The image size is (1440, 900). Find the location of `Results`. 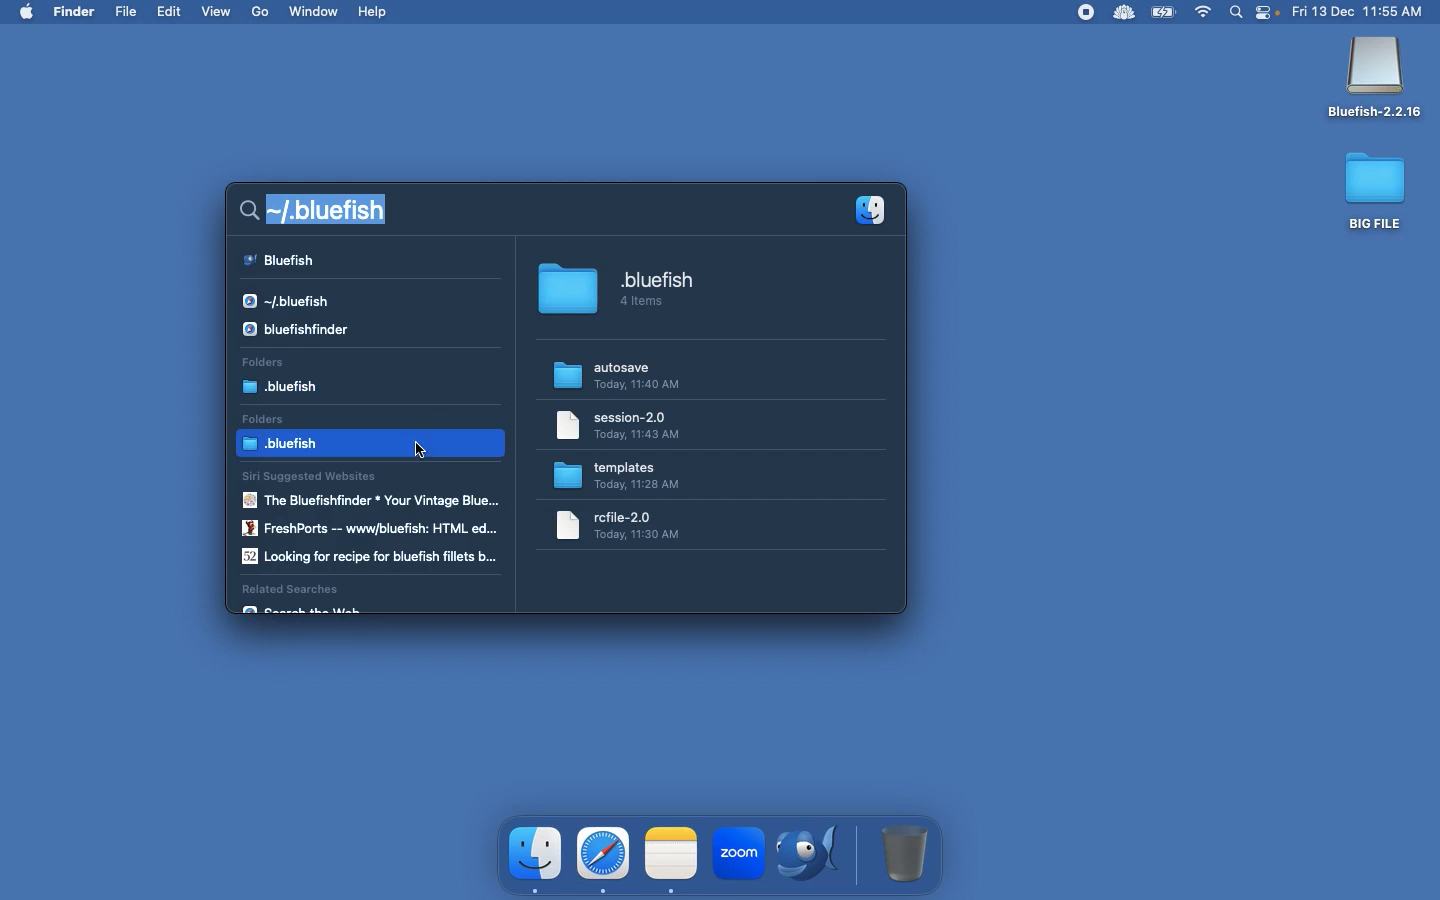

Results is located at coordinates (309, 318).